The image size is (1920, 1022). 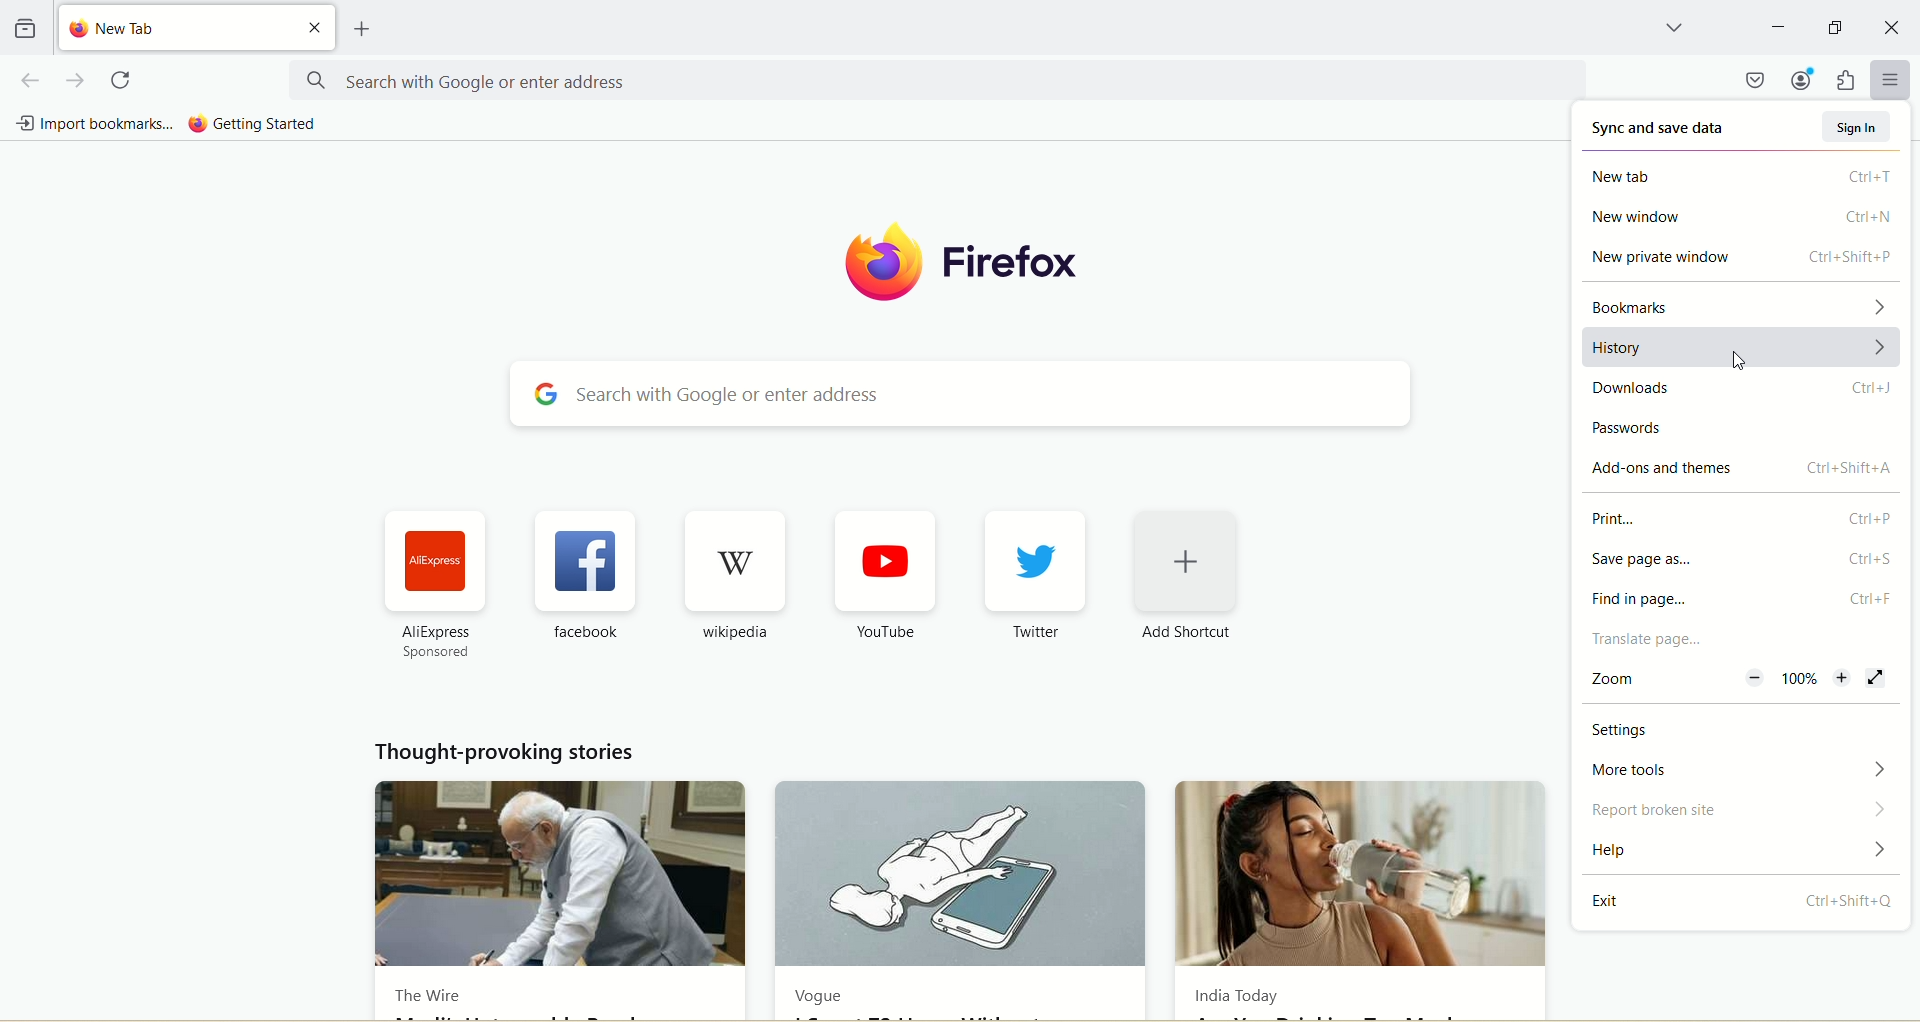 I want to click on logo, so click(x=872, y=264).